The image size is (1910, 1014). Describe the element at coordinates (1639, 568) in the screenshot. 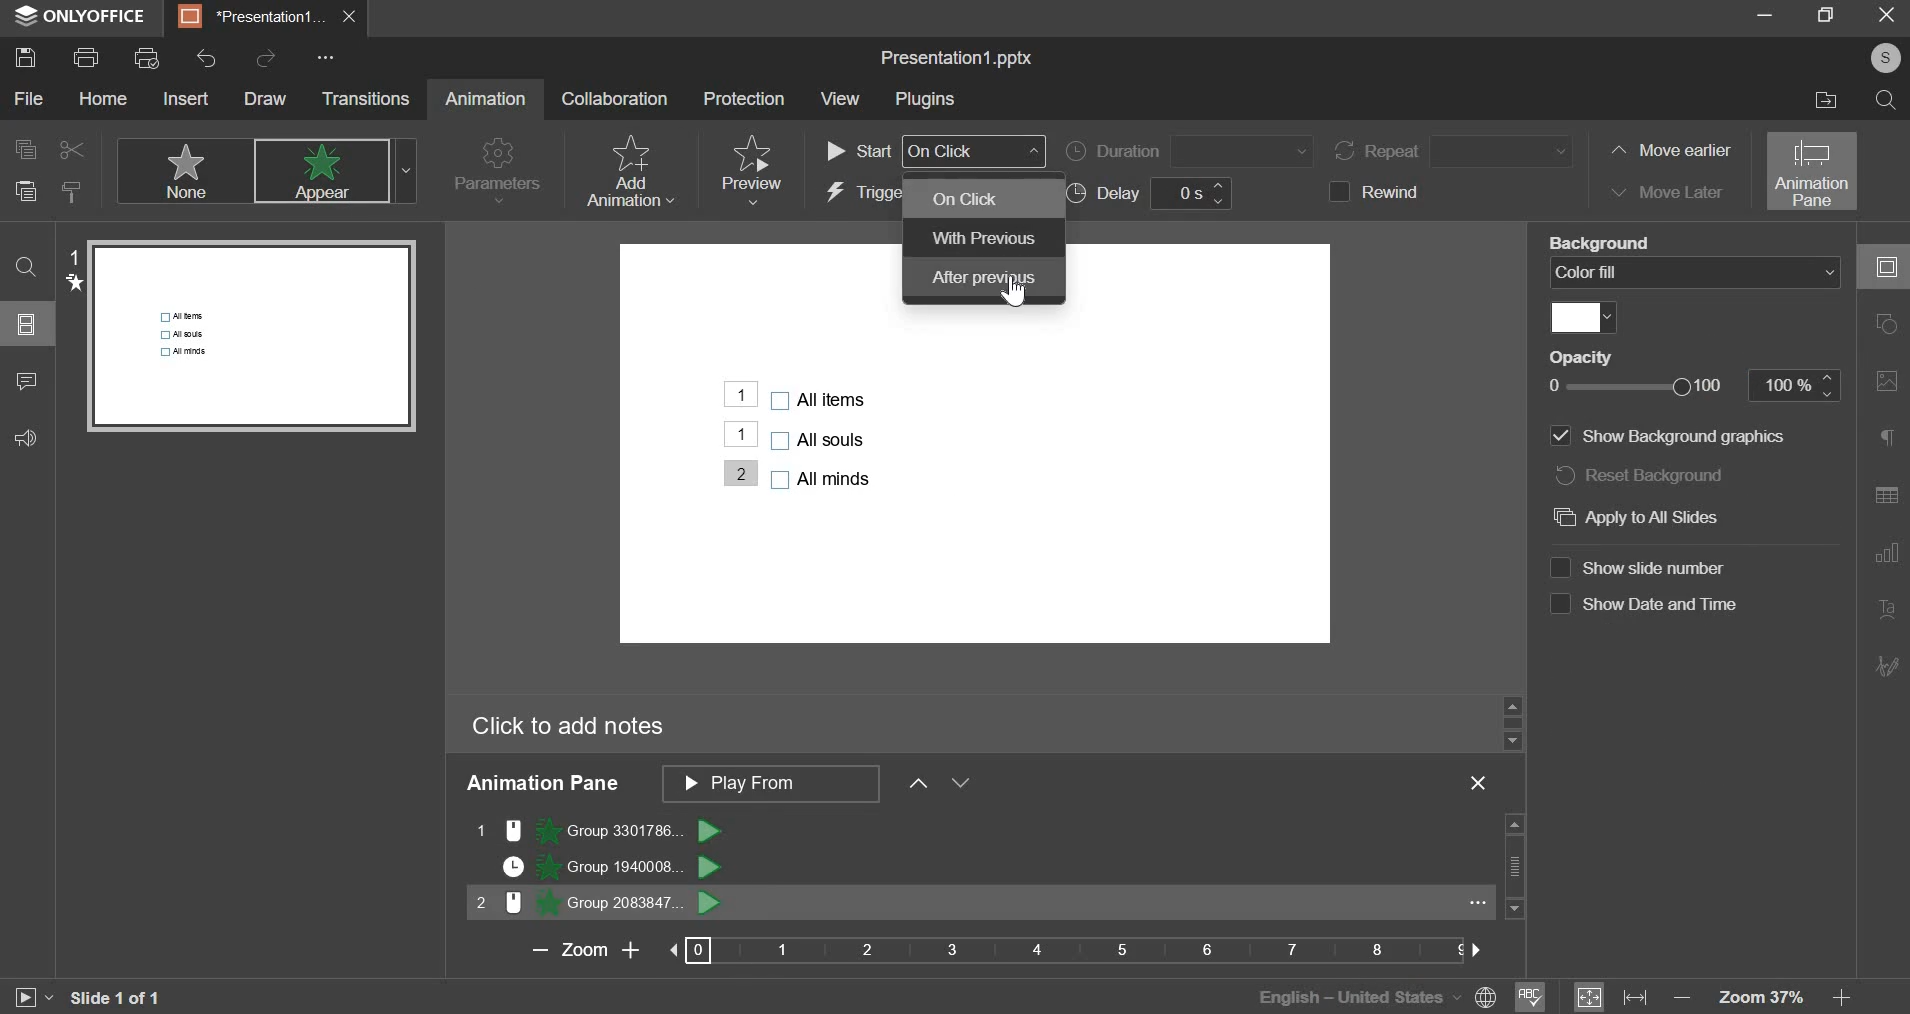

I see `show slide number` at that location.